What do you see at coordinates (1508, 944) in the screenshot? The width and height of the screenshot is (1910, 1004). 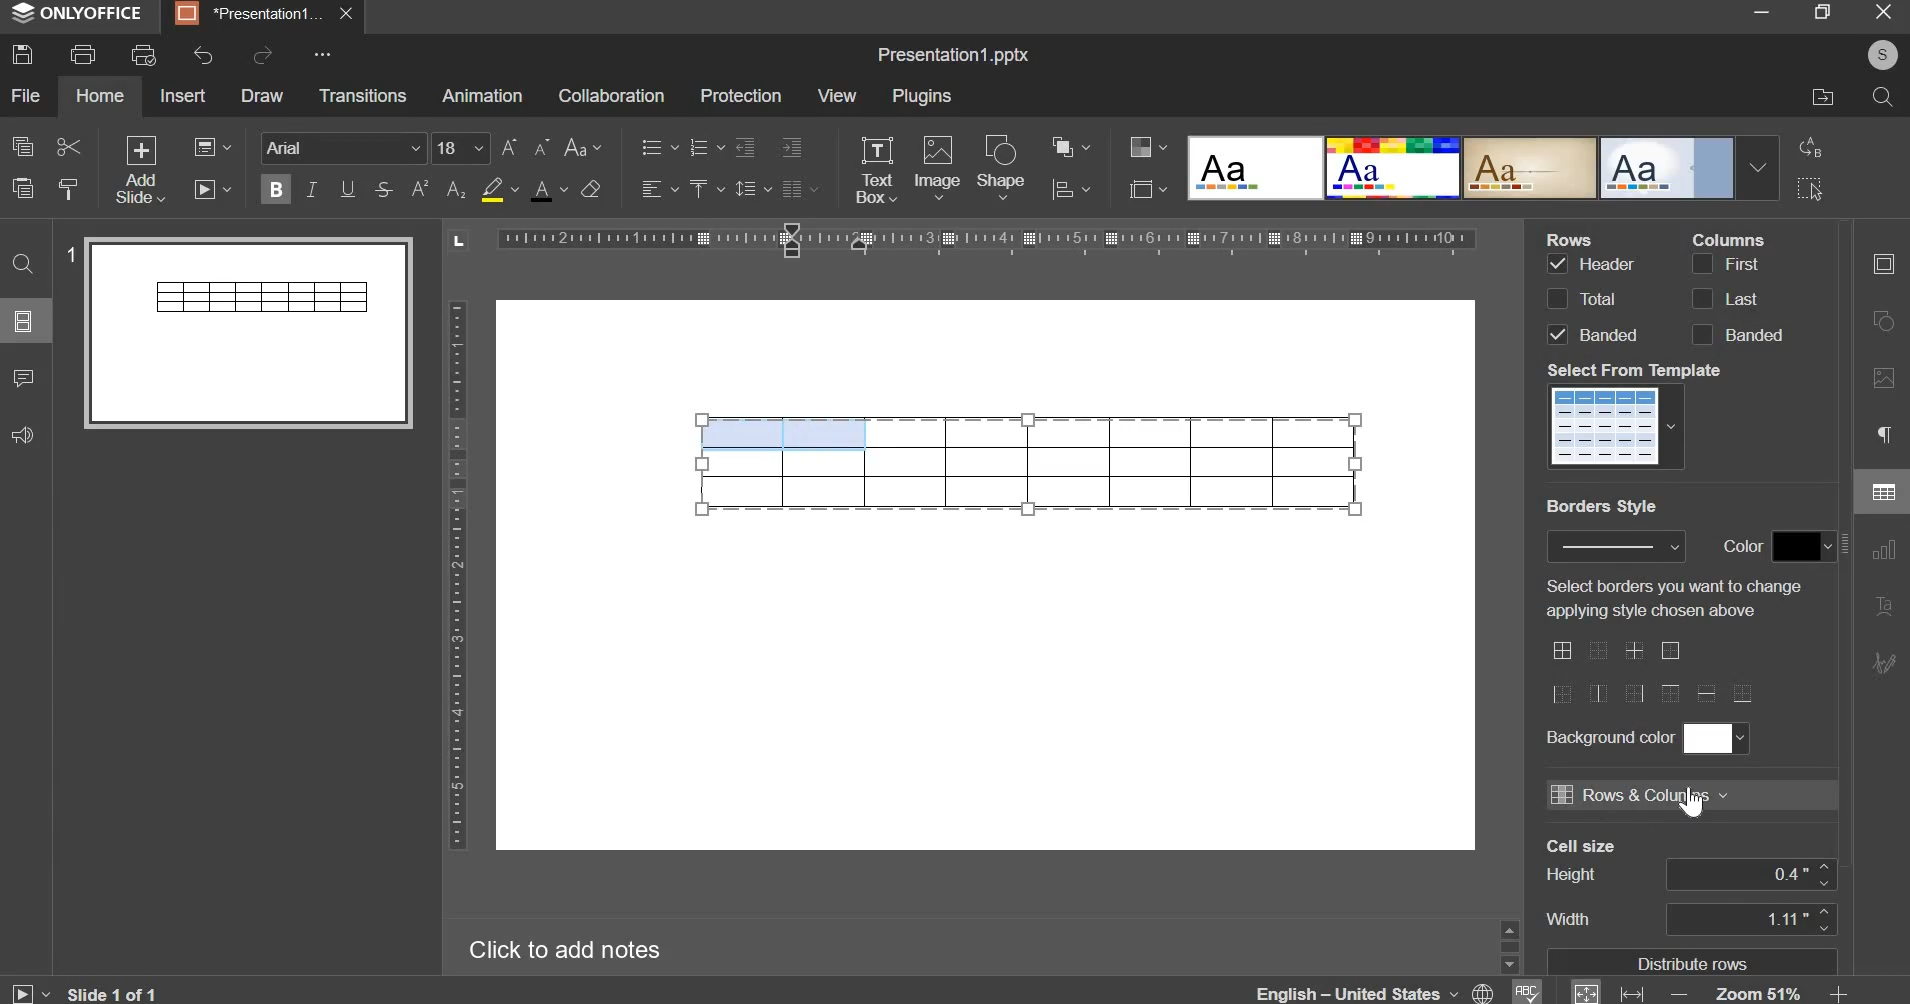 I see `Sidebar` at bounding box center [1508, 944].